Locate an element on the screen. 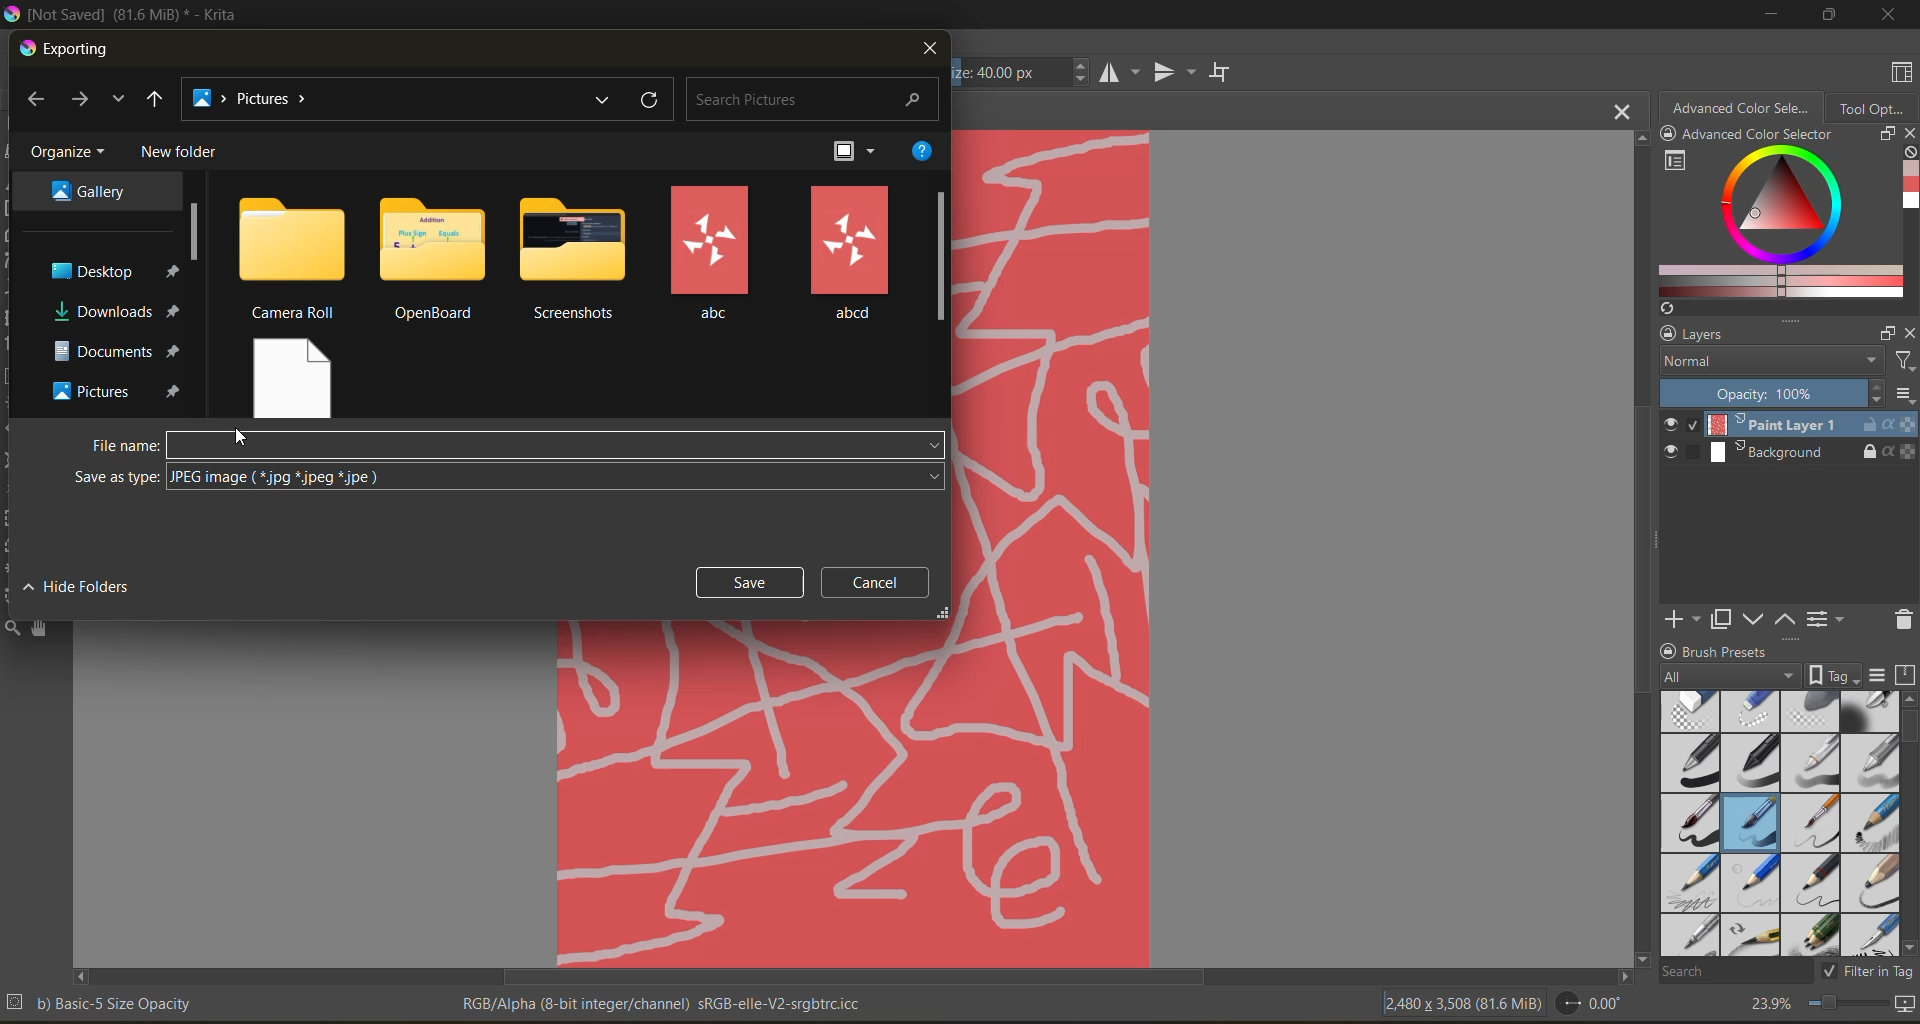  search is located at coordinates (815, 102).